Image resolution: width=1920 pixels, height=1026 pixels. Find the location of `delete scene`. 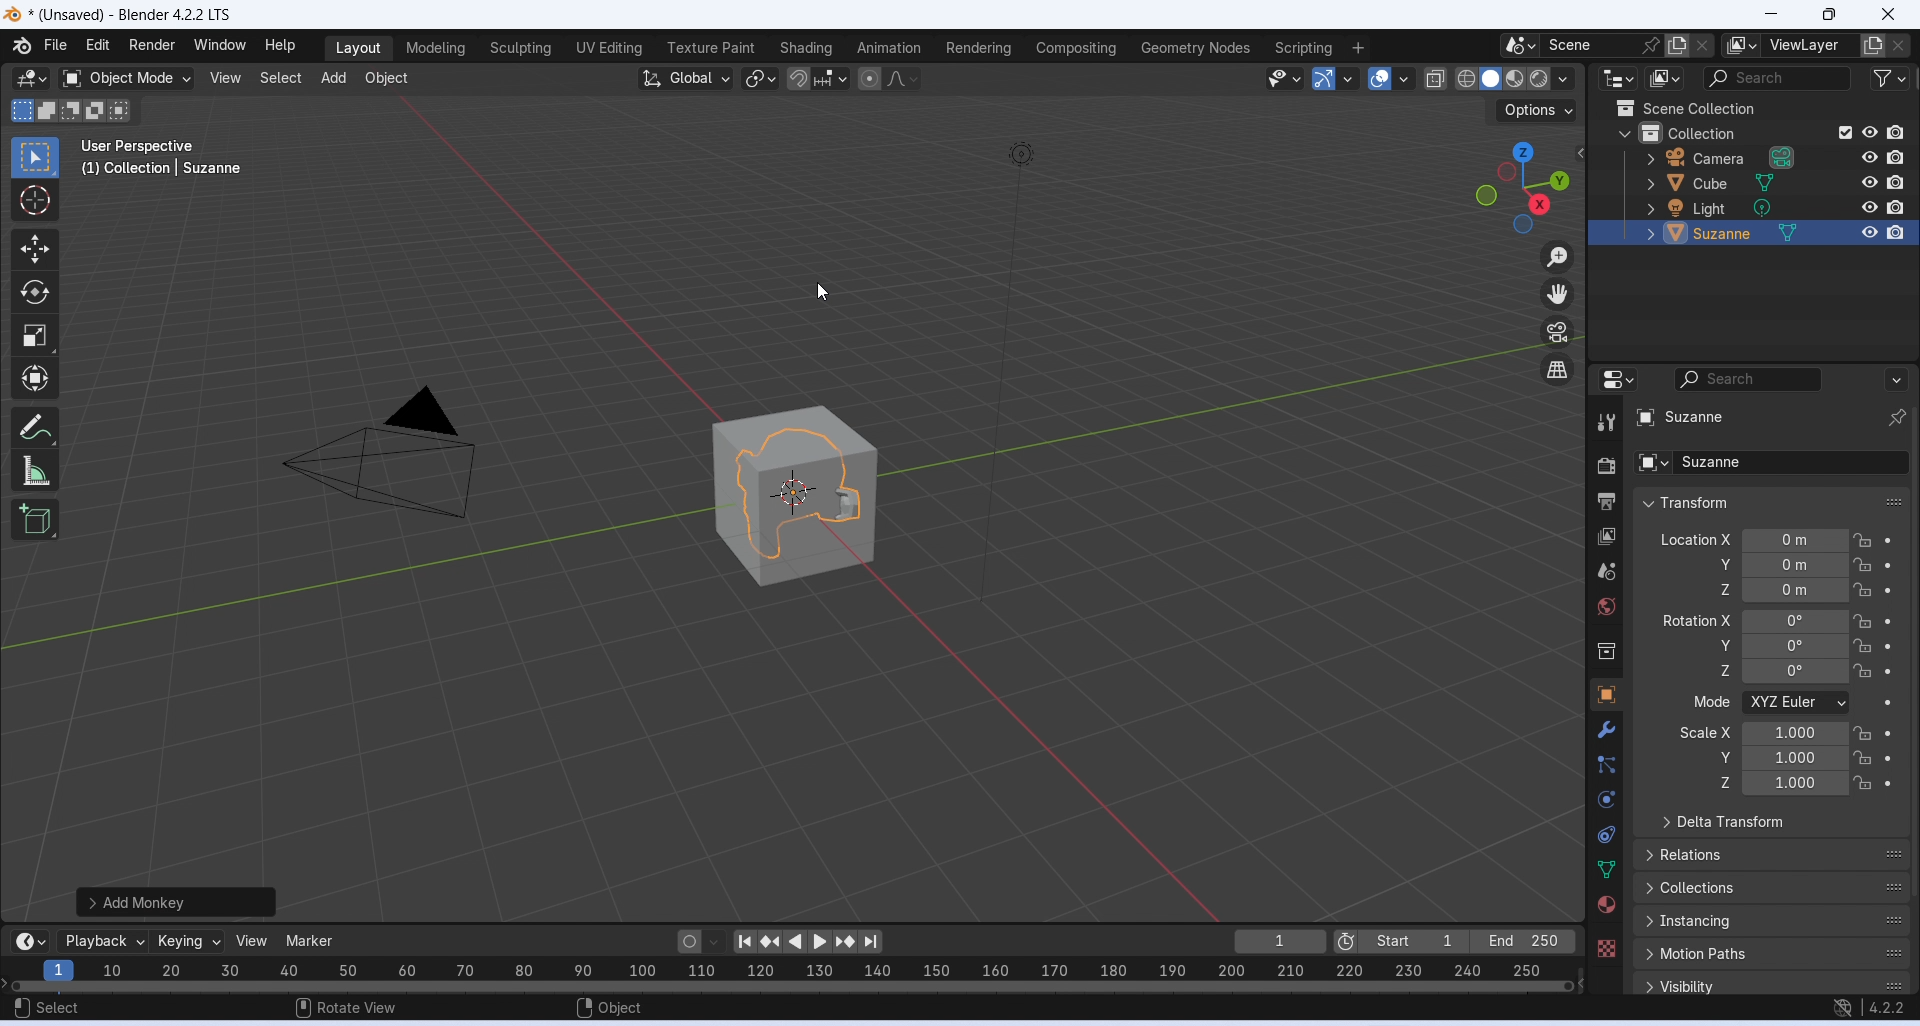

delete scene is located at coordinates (1703, 45).